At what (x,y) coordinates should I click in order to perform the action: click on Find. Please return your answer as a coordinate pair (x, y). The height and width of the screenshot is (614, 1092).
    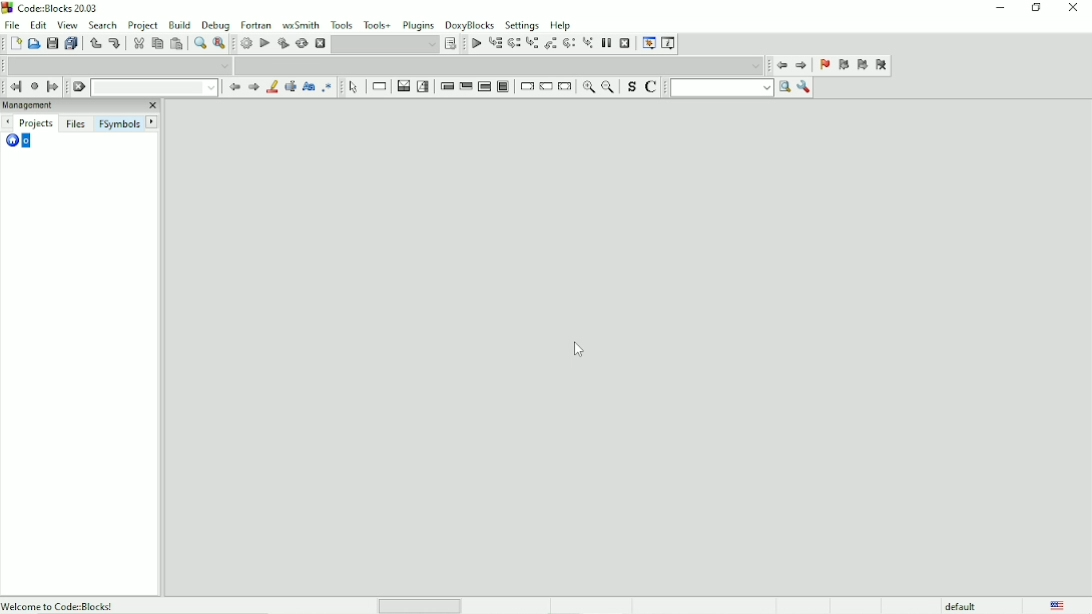
    Looking at the image, I should click on (198, 44).